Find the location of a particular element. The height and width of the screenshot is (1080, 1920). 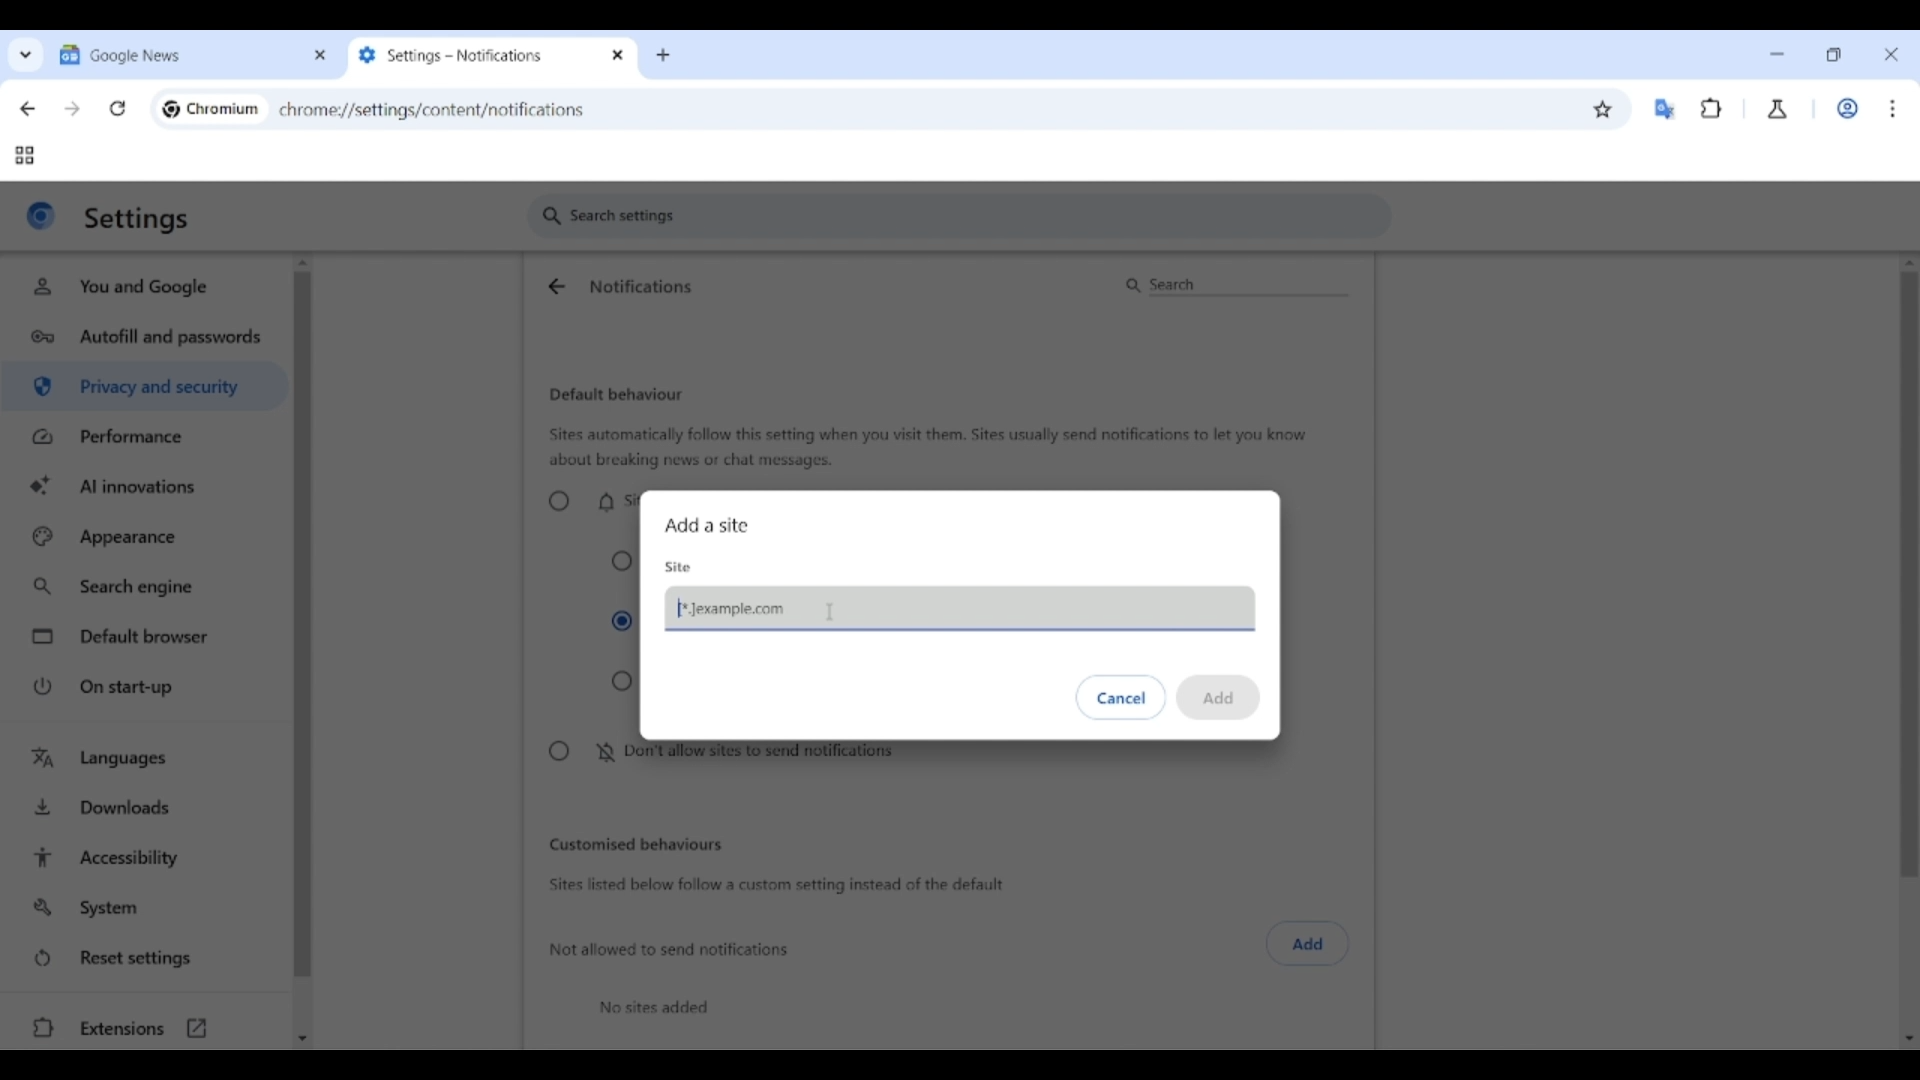

Reset settings is located at coordinates (145, 959).